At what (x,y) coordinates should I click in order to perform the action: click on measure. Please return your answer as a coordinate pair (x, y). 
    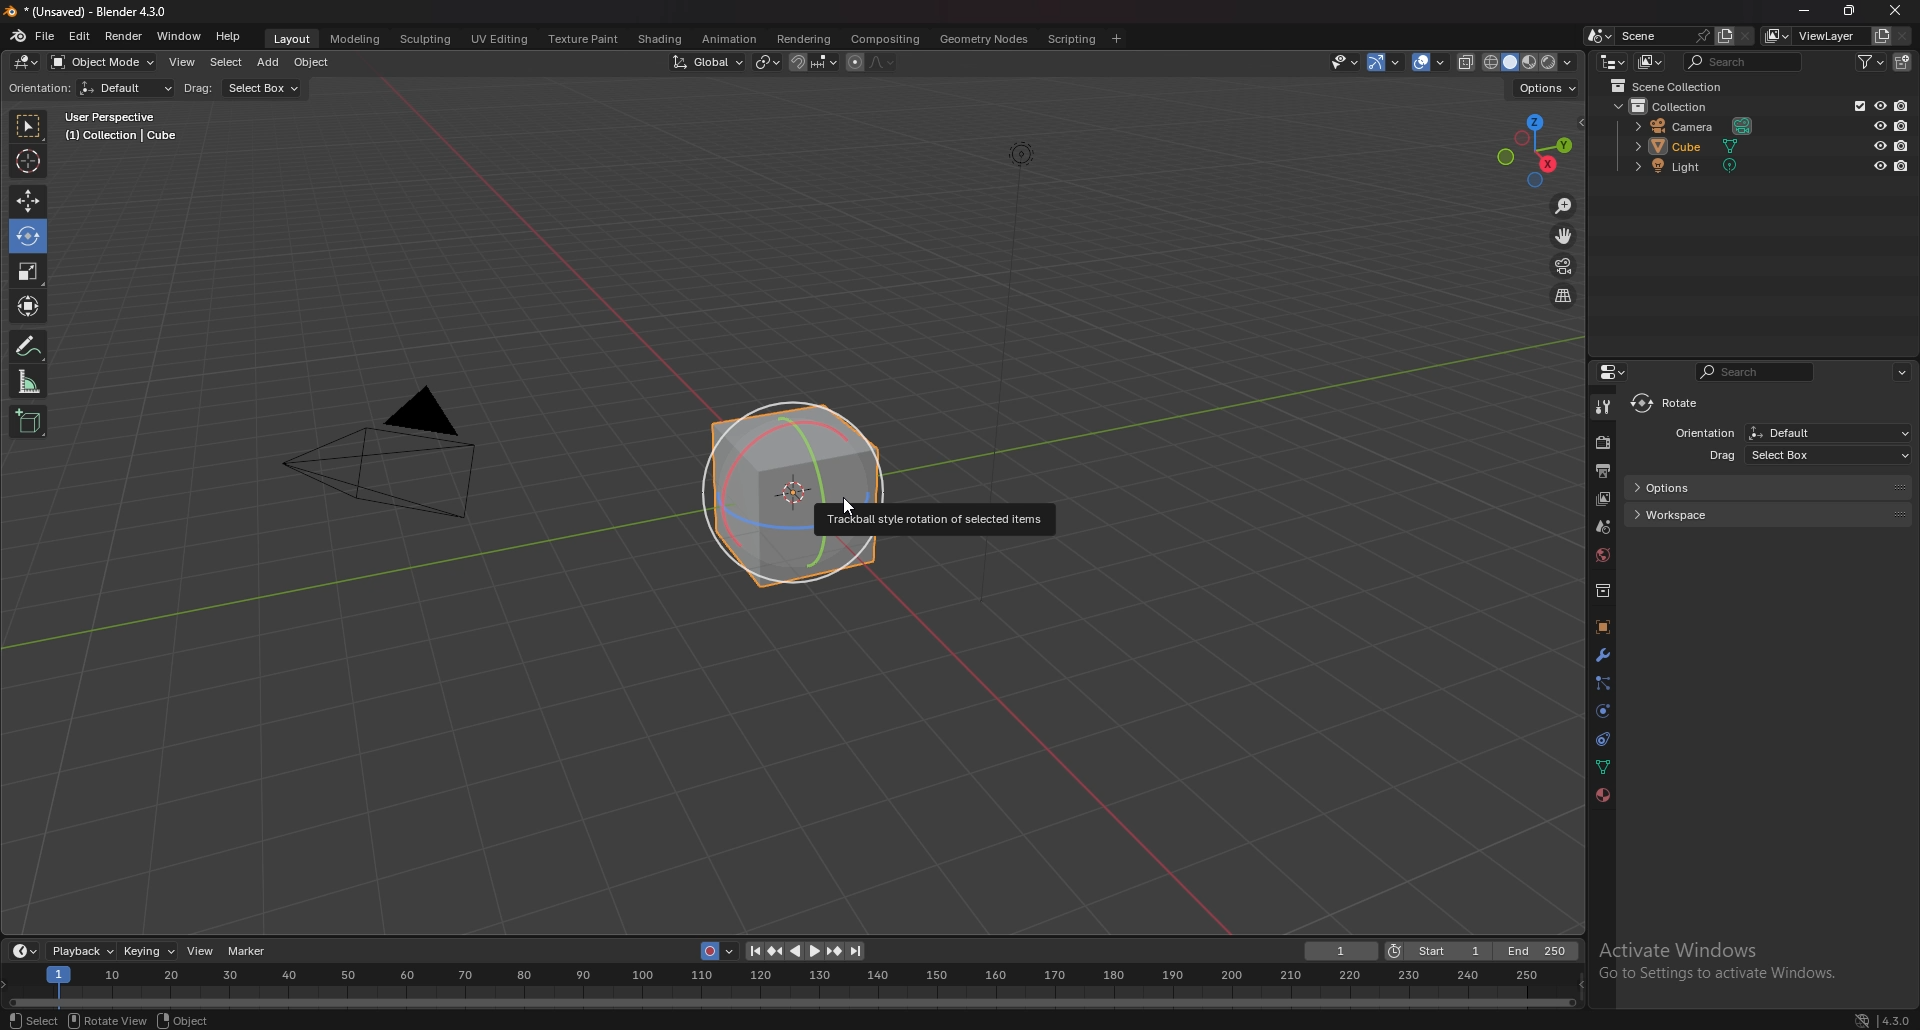
    Looking at the image, I should click on (29, 381).